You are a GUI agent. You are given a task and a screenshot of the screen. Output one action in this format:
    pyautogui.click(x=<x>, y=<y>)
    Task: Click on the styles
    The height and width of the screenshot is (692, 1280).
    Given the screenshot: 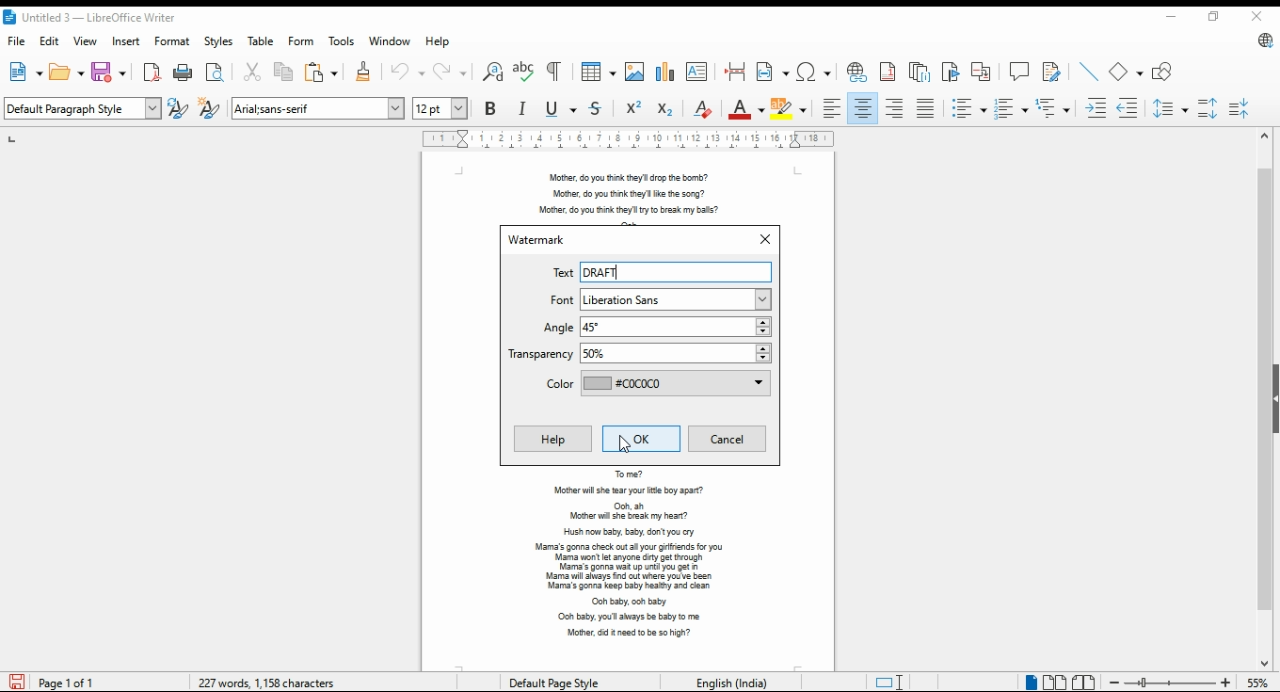 What is the action you would take?
    pyautogui.click(x=221, y=41)
    